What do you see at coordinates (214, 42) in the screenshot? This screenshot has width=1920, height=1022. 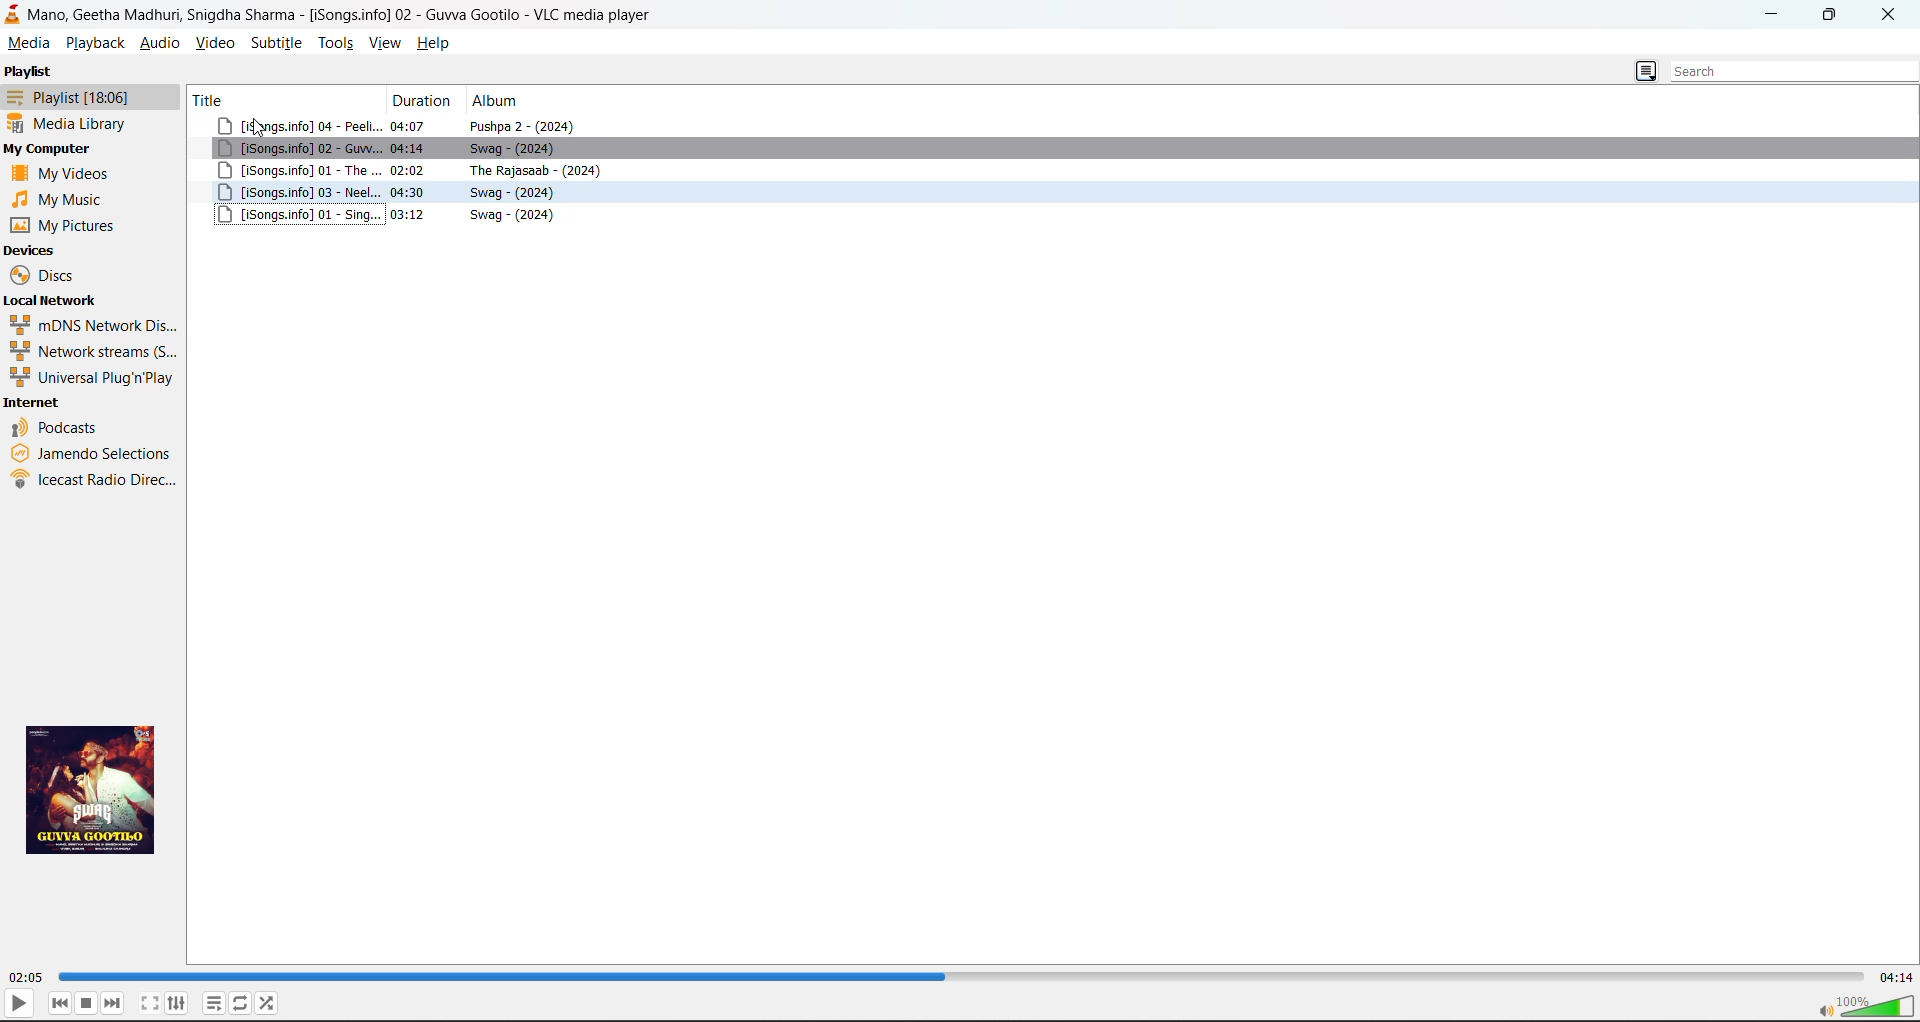 I see `video` at bounding box center [214, 42].